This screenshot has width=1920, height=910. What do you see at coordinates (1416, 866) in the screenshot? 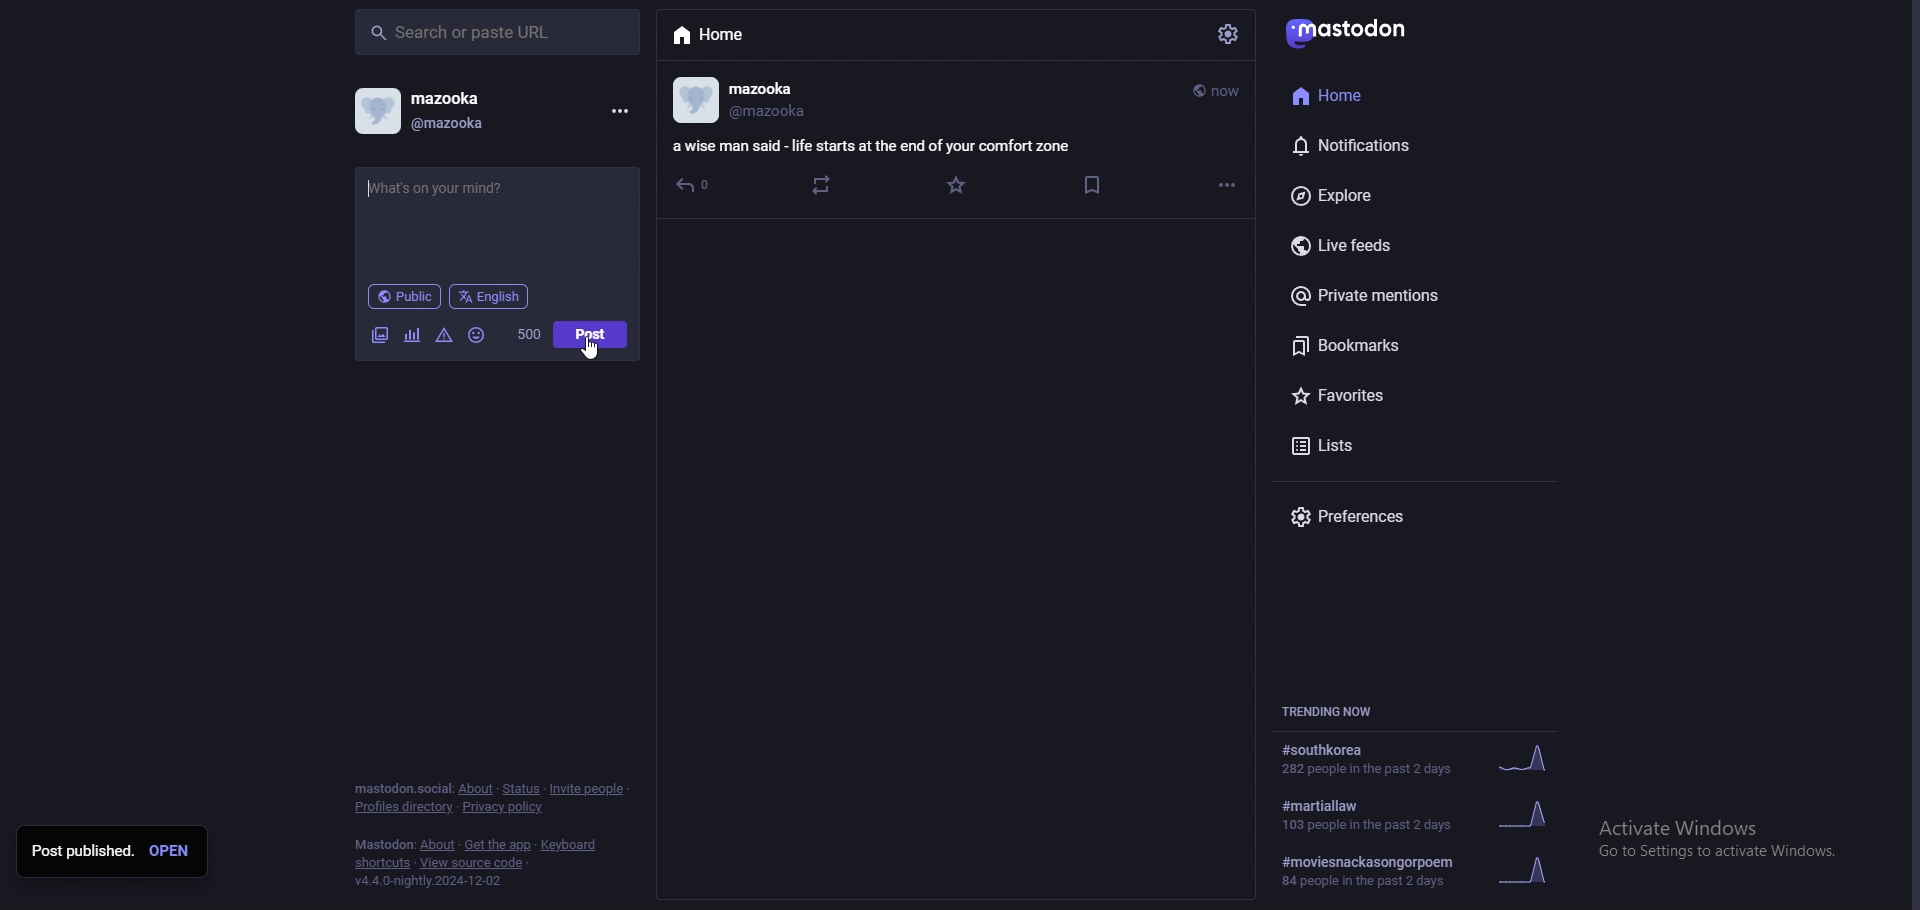
I see `#moviesnackasongorpoem` at bounding box center [1416, 866].